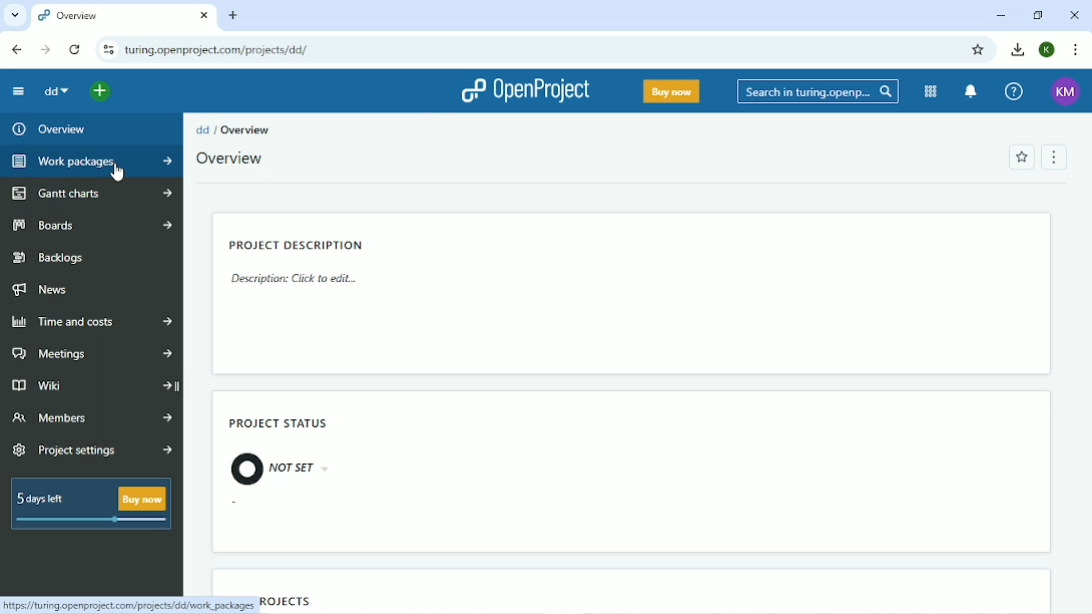 The height and width of the screenshot is (614, 1092). What do you see at coordinates (74, 50) in the screenshot?
I see `Reload this page` at bounding box center [74, 50].